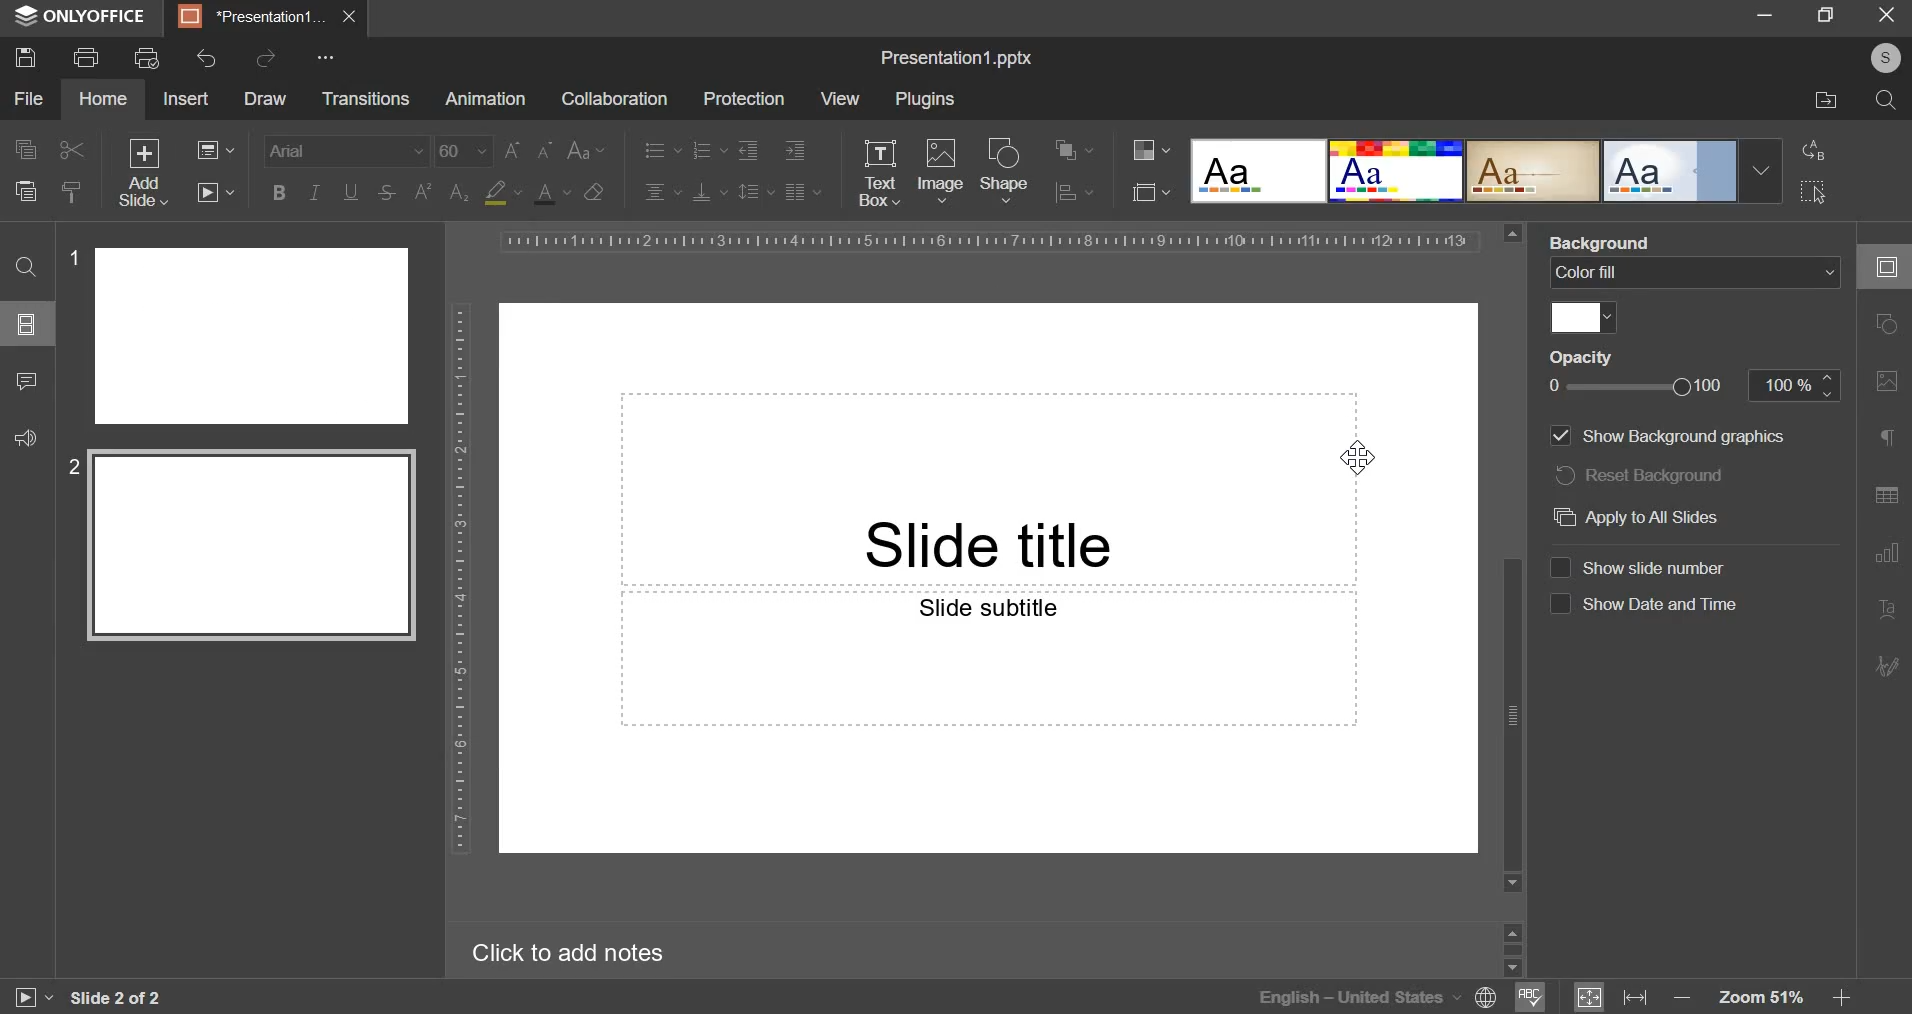 The height and width of the screenshot is (1014, 1912). I want to click on protection, so click(743, 99).